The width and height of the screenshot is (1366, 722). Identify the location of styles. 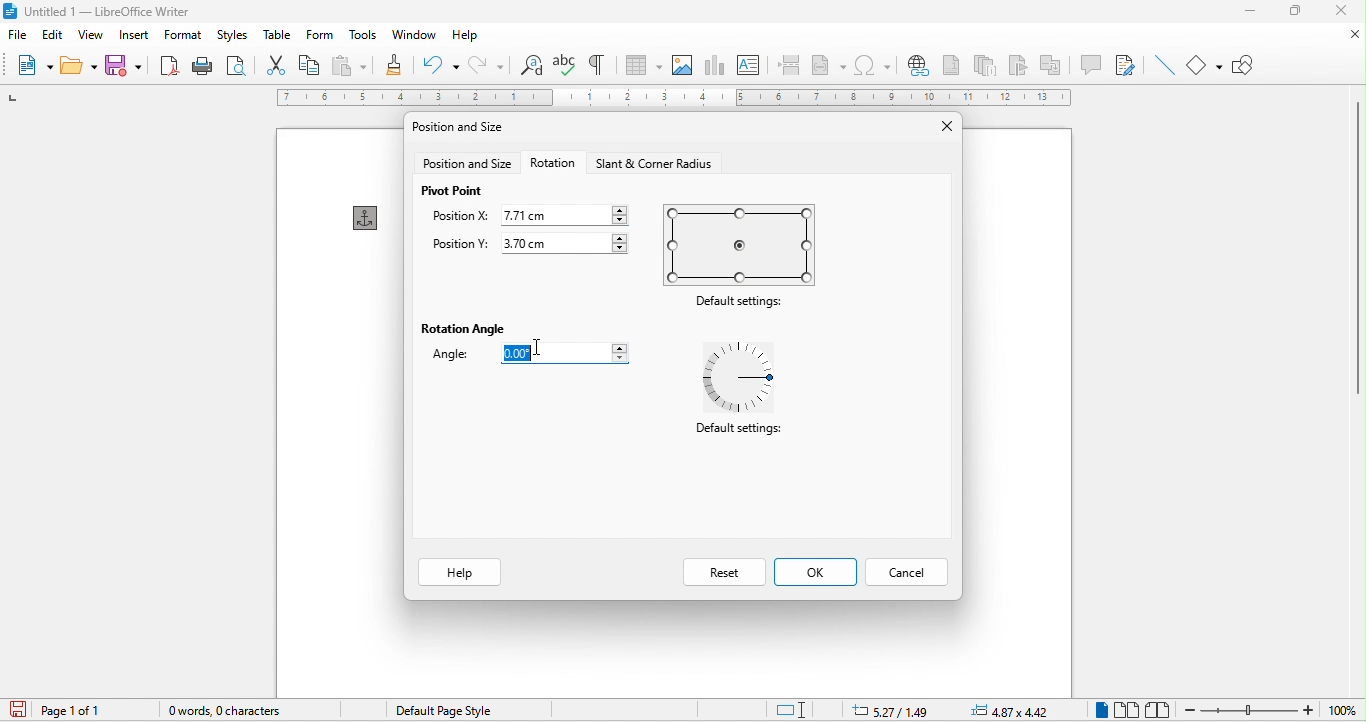
(233, 36).